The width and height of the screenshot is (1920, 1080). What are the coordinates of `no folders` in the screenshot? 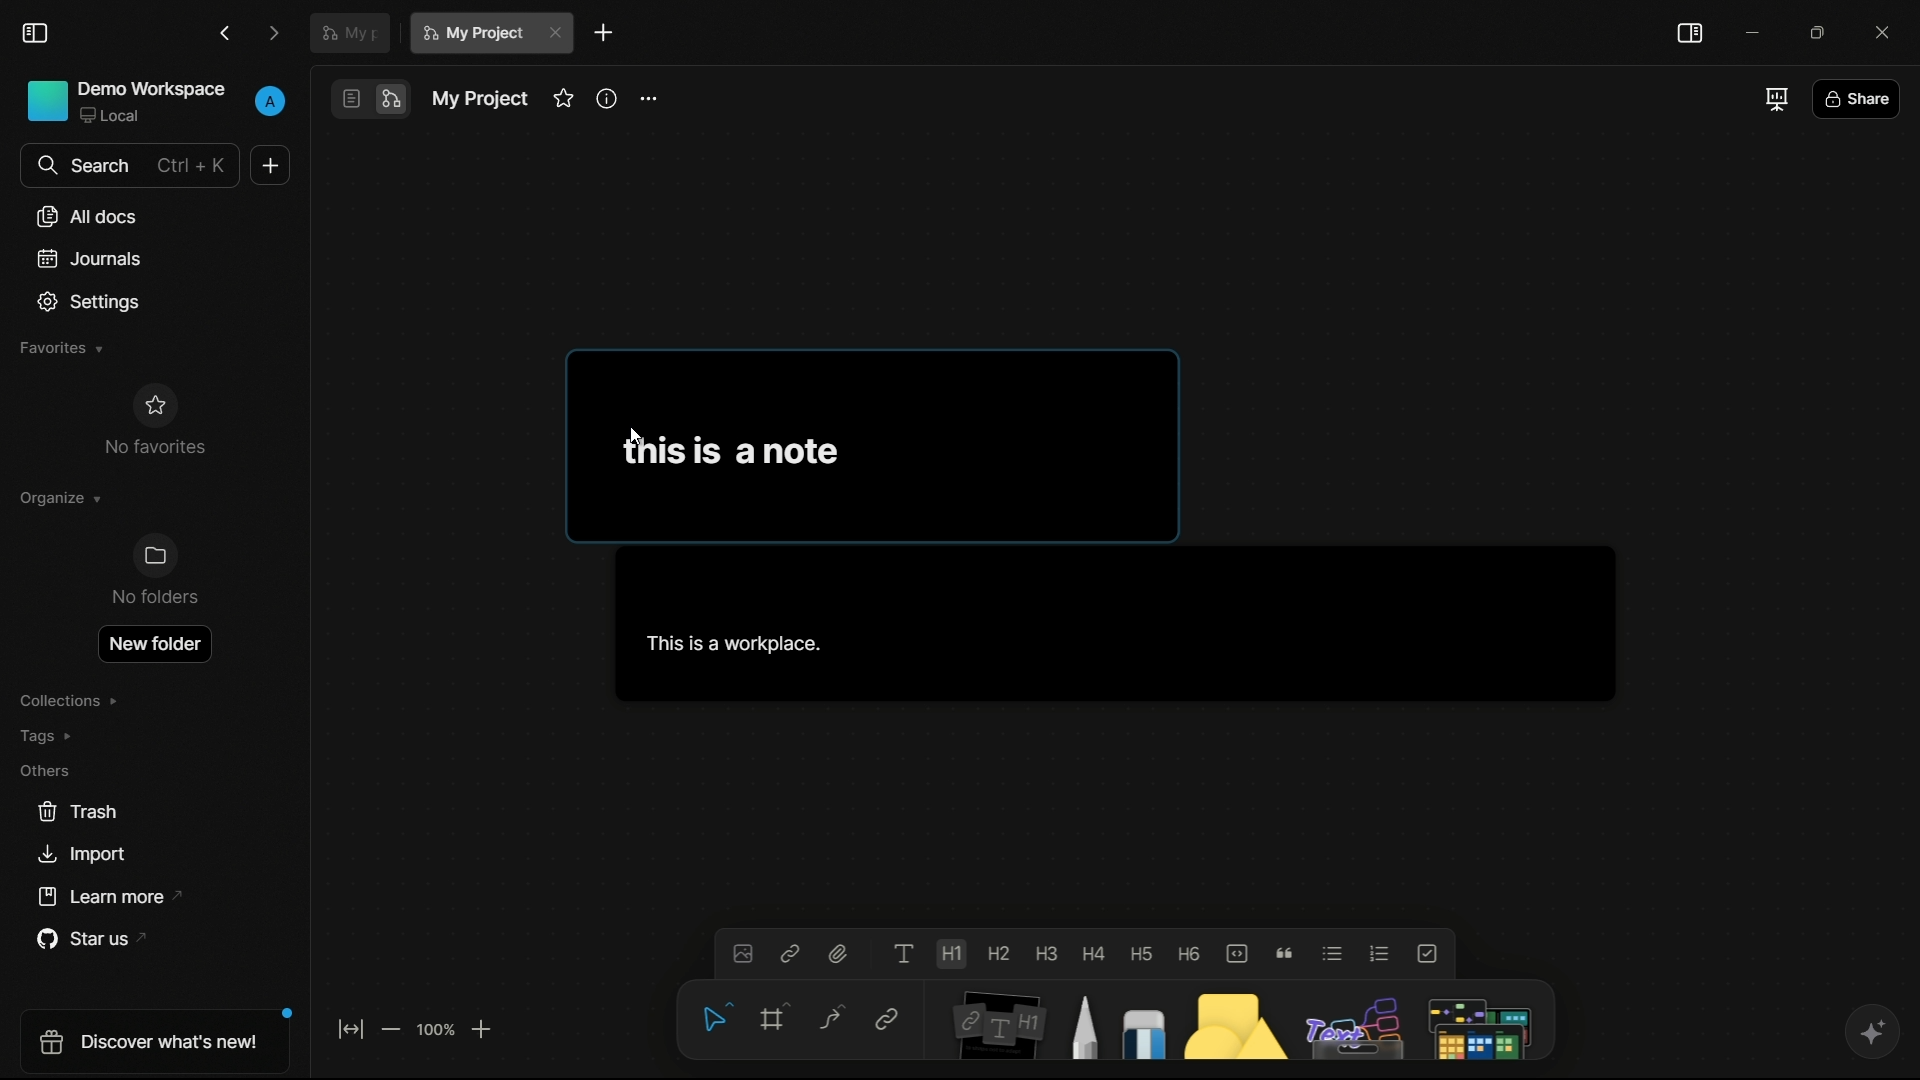 It's located at (156, 571).